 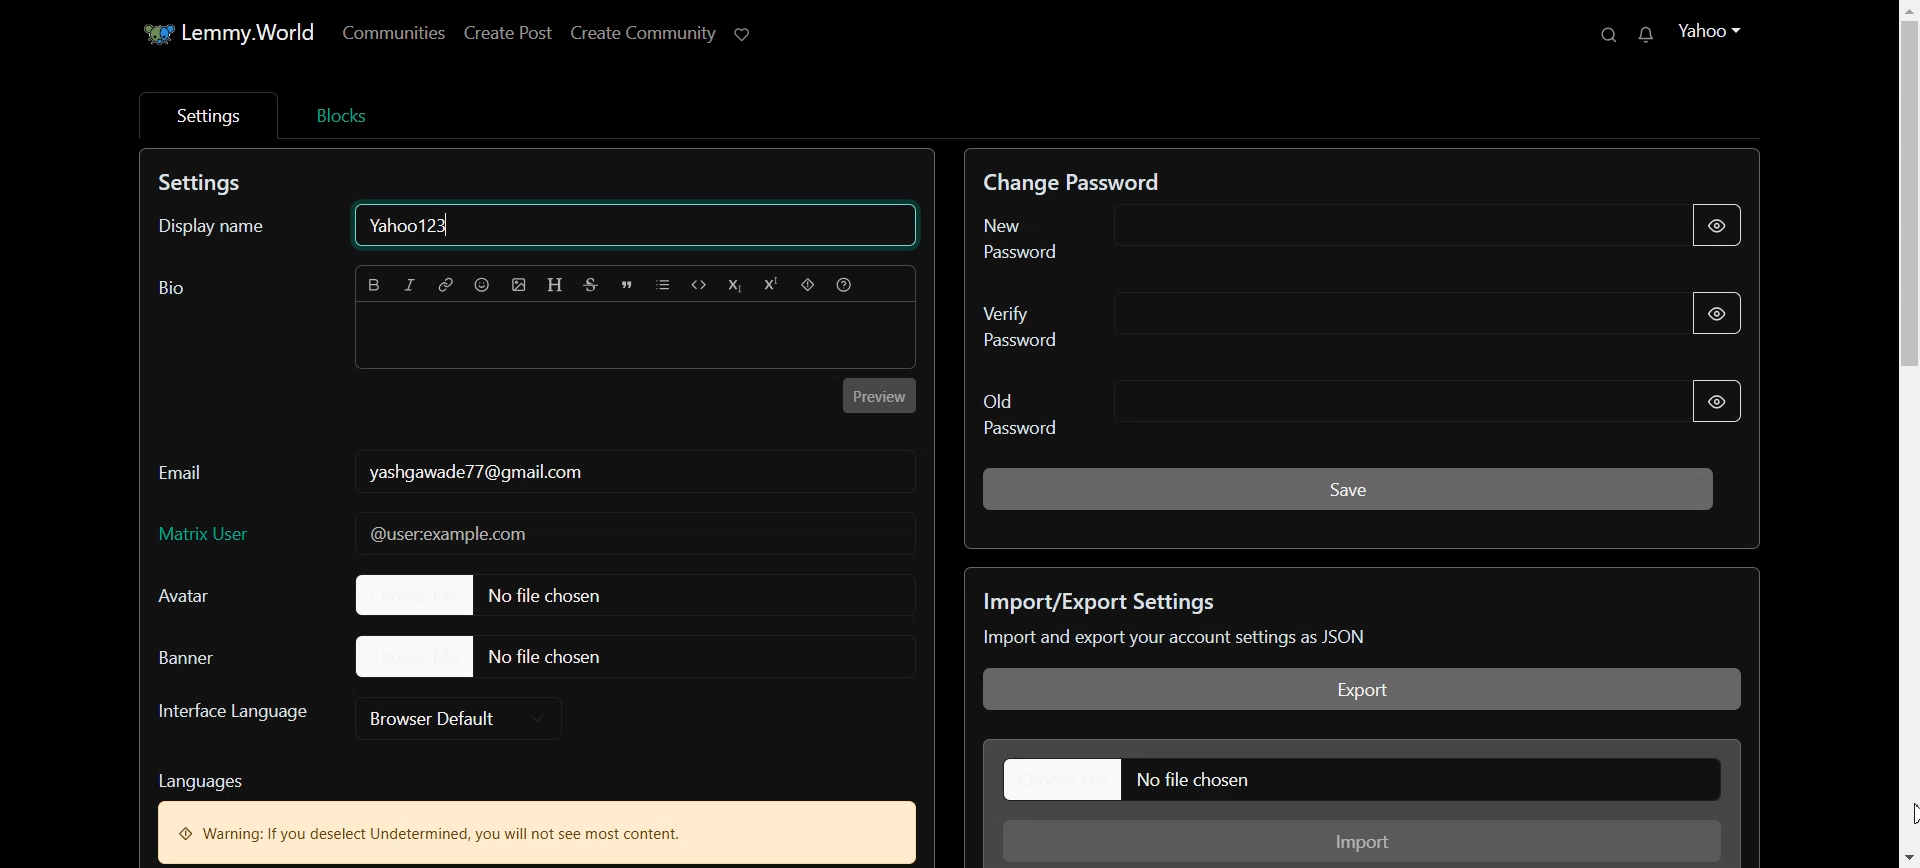 I want to click on Avatar, so click(x=205, y=596).